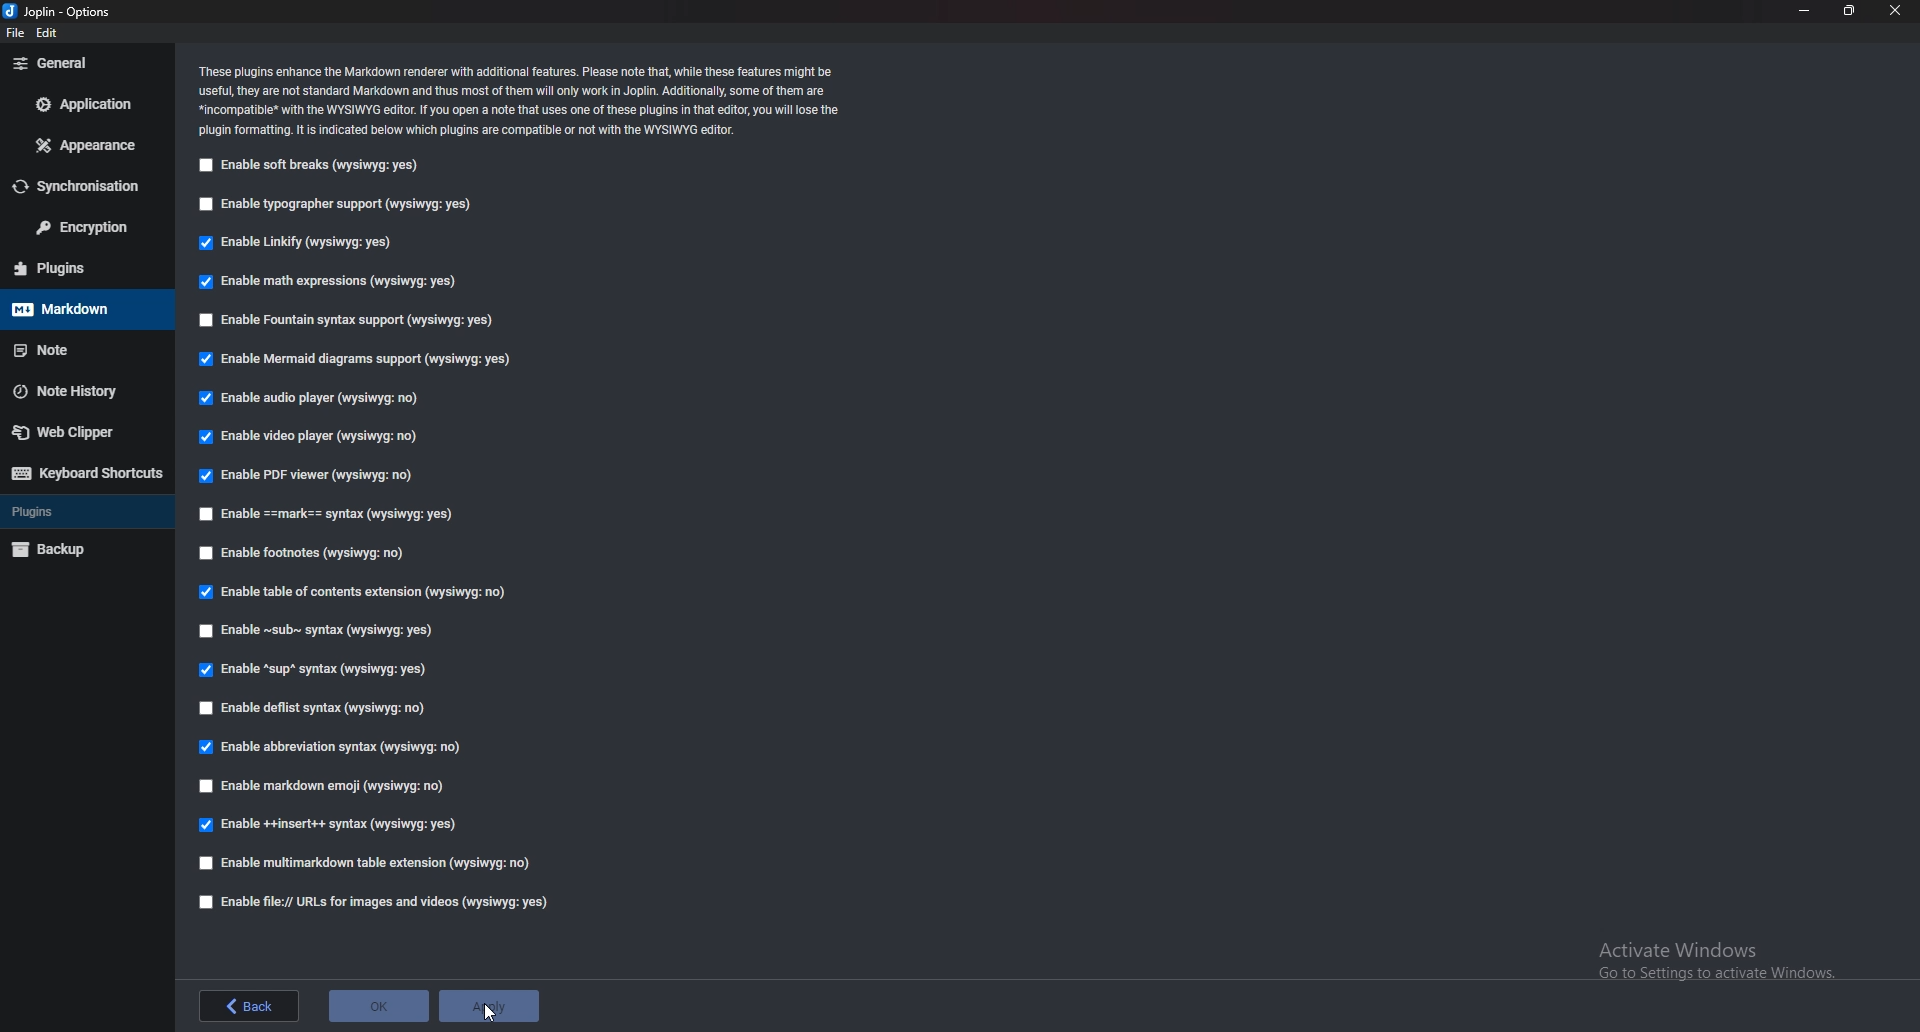 The image size is (1920, 1032). Describe the element at coordinates (318, 631) in the screenshot. I see `Enable sub syntax` at that location.